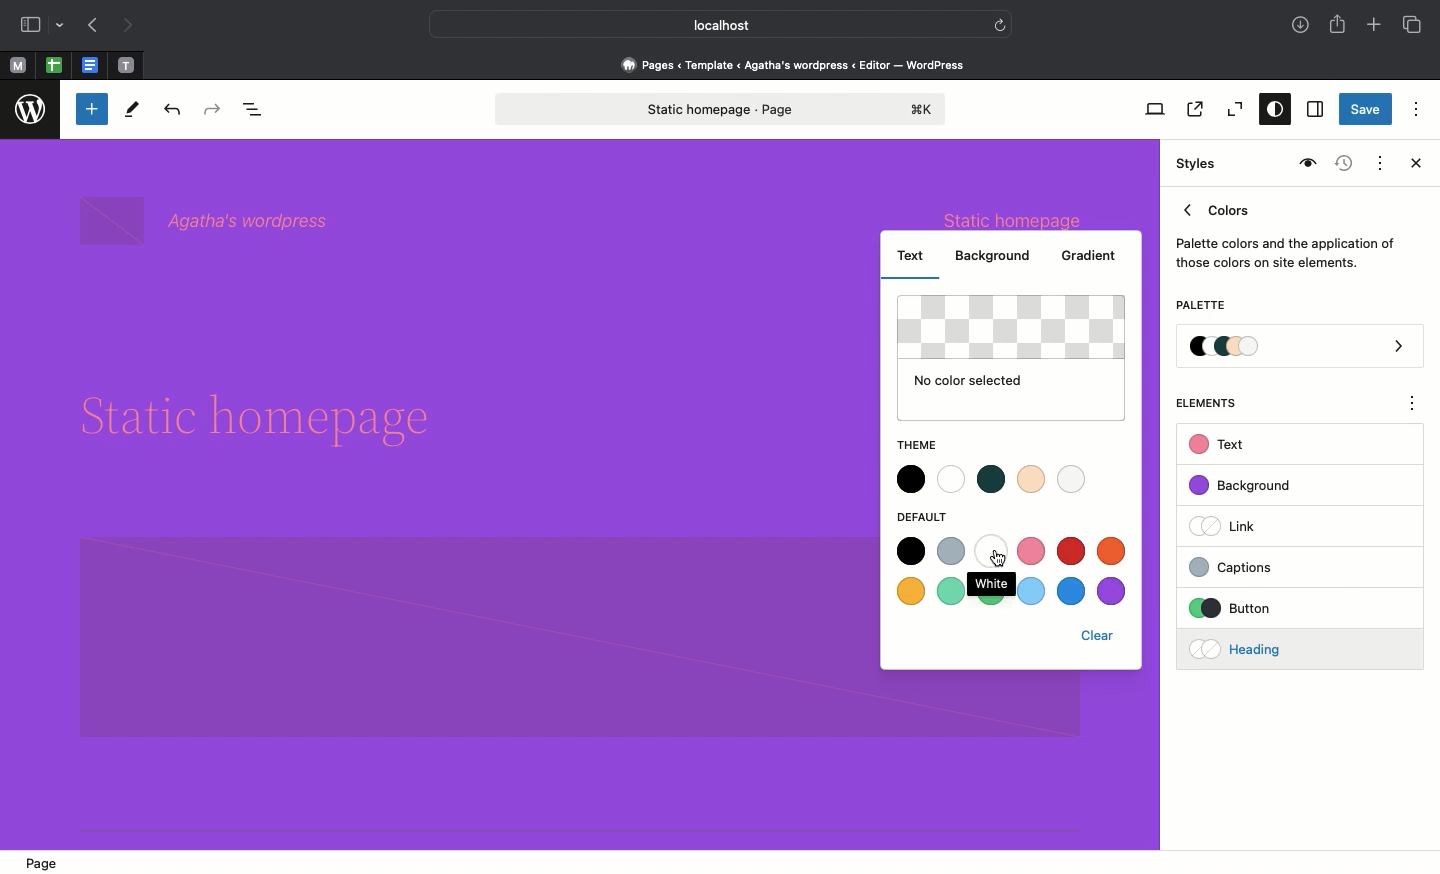 This screenshot has width=1440, height=874. I want to click on Actions, so click(1378, 161).